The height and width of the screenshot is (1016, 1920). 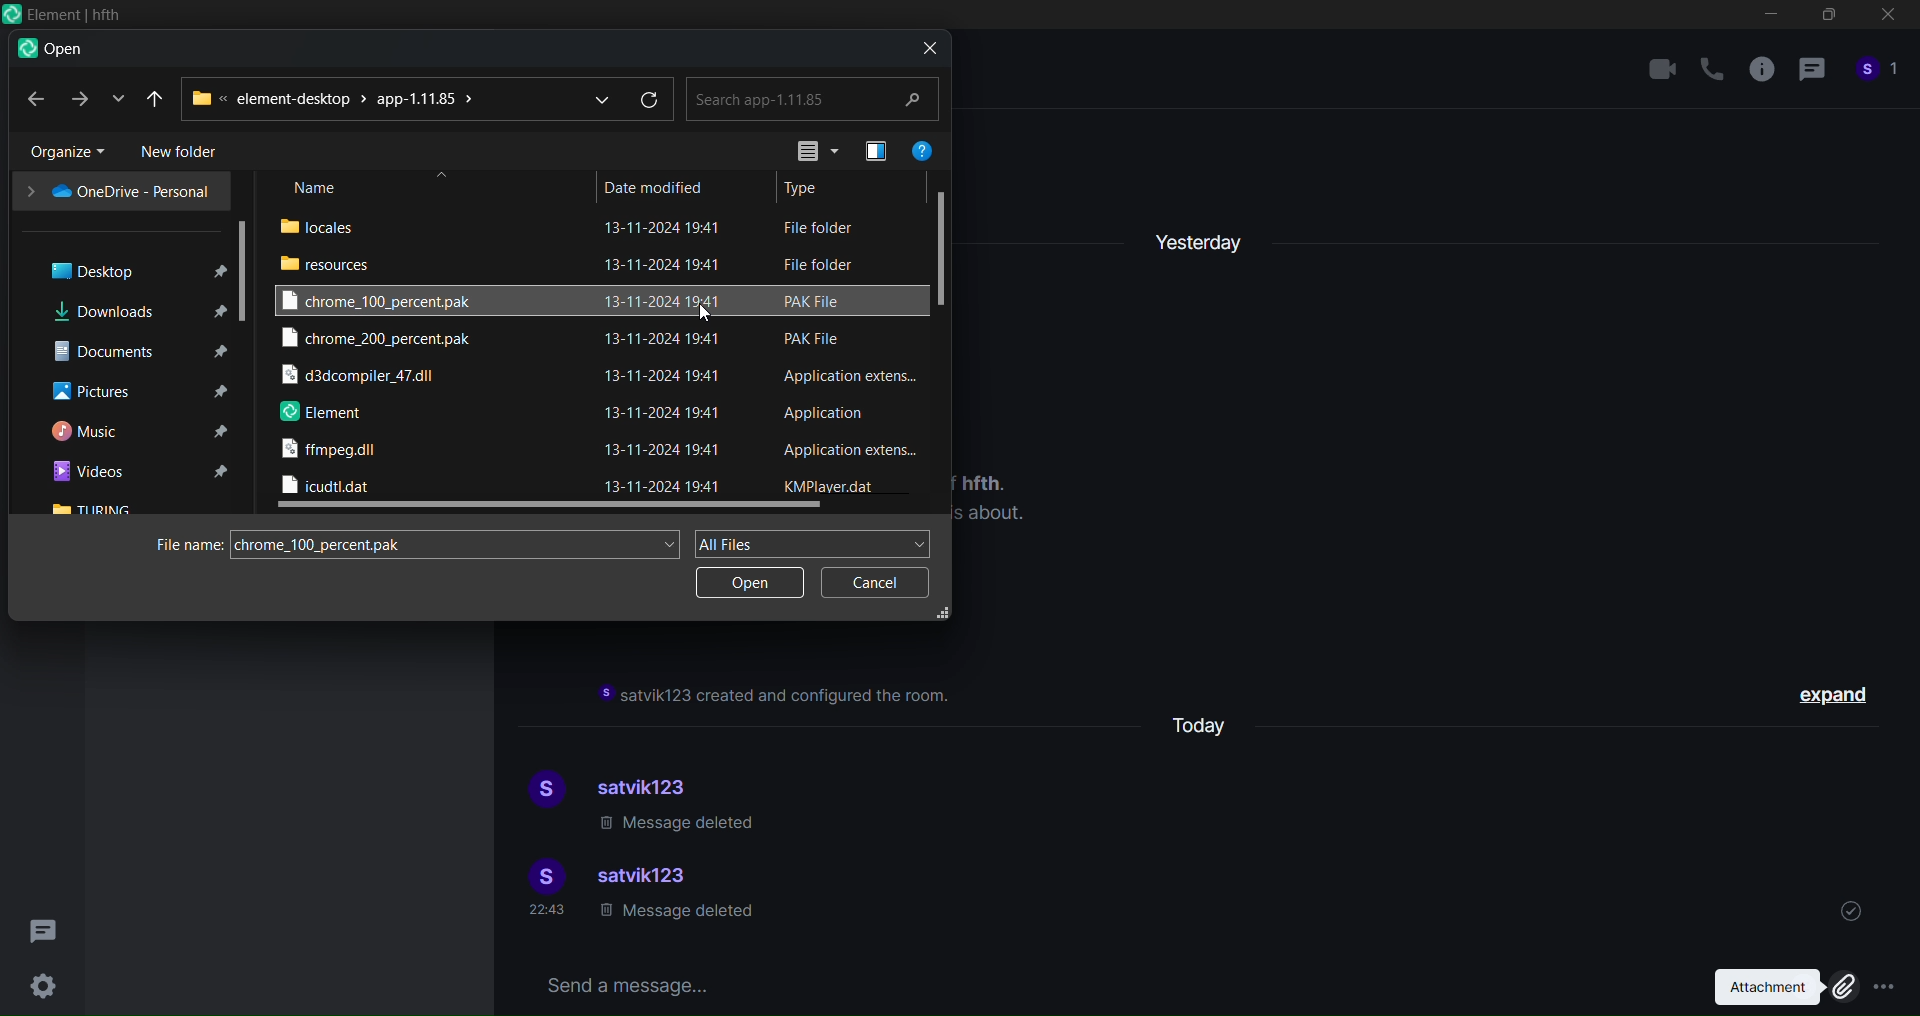 What do you see at coordinates (1662, 68) in the screenshot?
I see `video call` at bounding box center [1662, 68].